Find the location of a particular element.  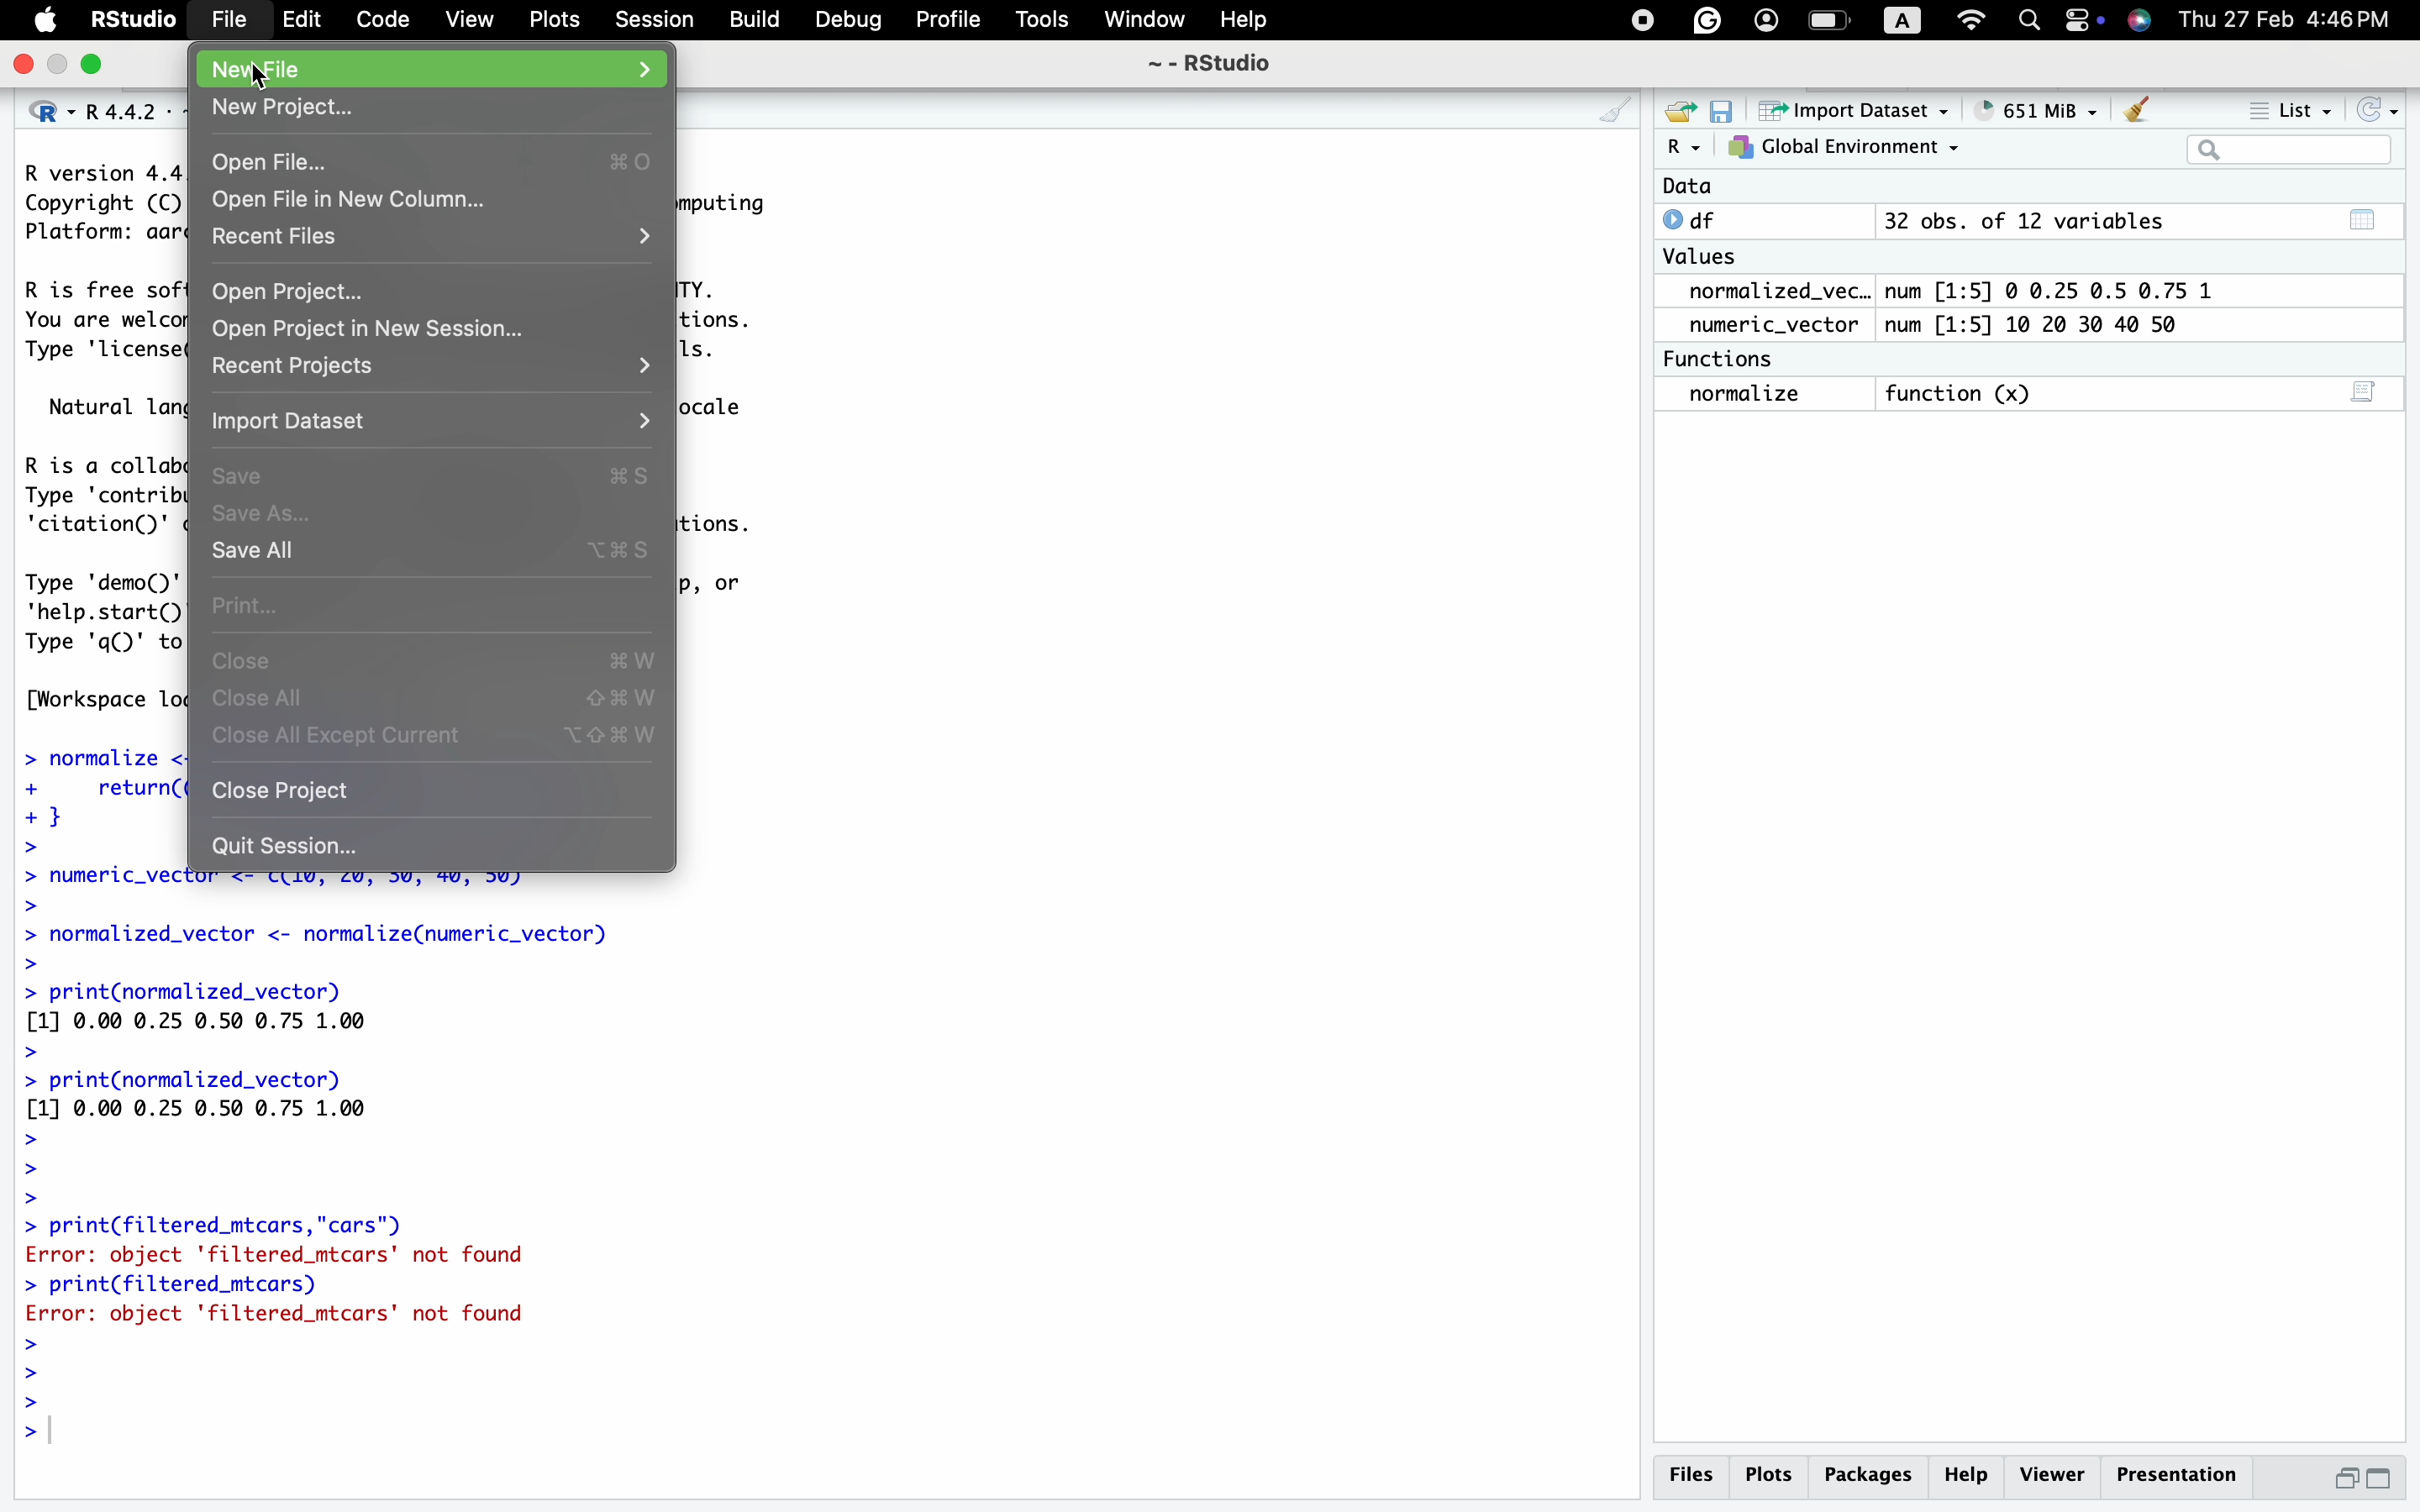

Plots is located at coordinates (551, 18).